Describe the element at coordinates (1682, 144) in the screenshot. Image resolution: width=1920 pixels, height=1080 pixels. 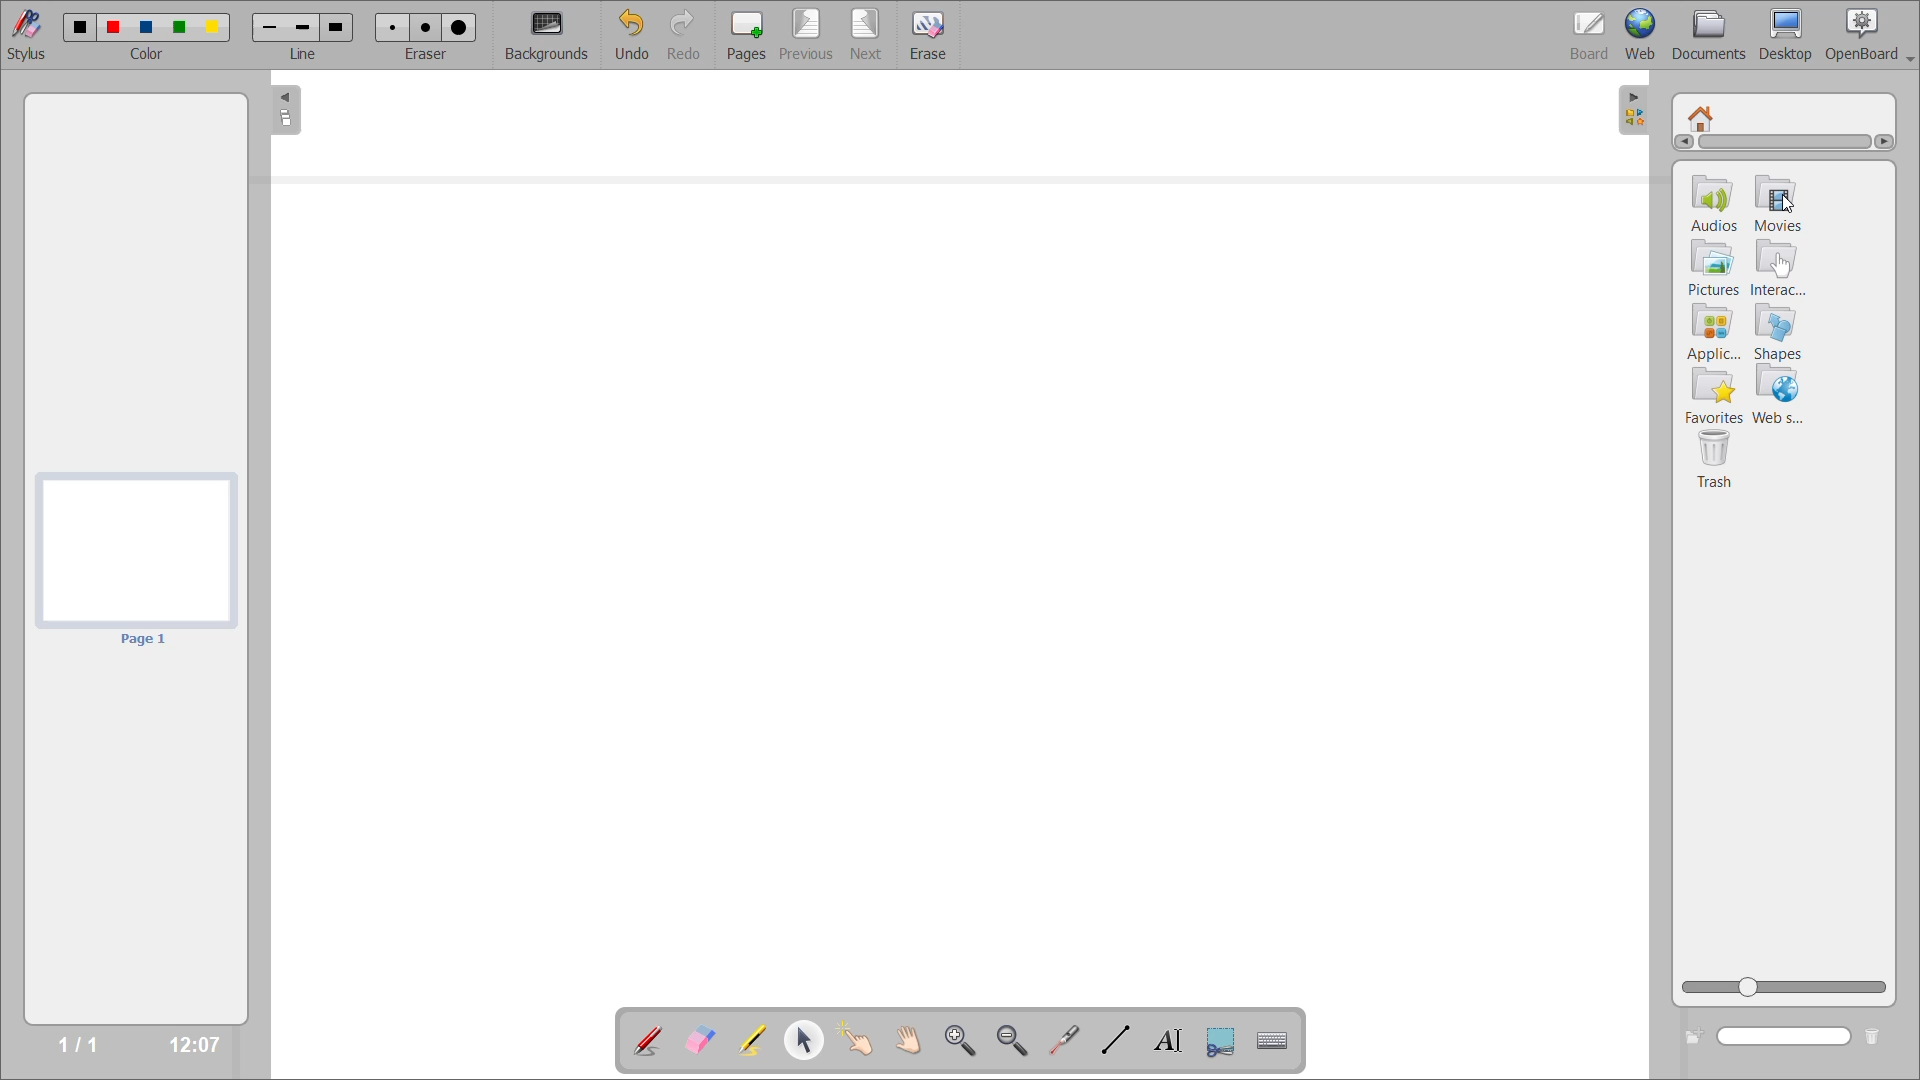
I see `Left arrow` at that location.